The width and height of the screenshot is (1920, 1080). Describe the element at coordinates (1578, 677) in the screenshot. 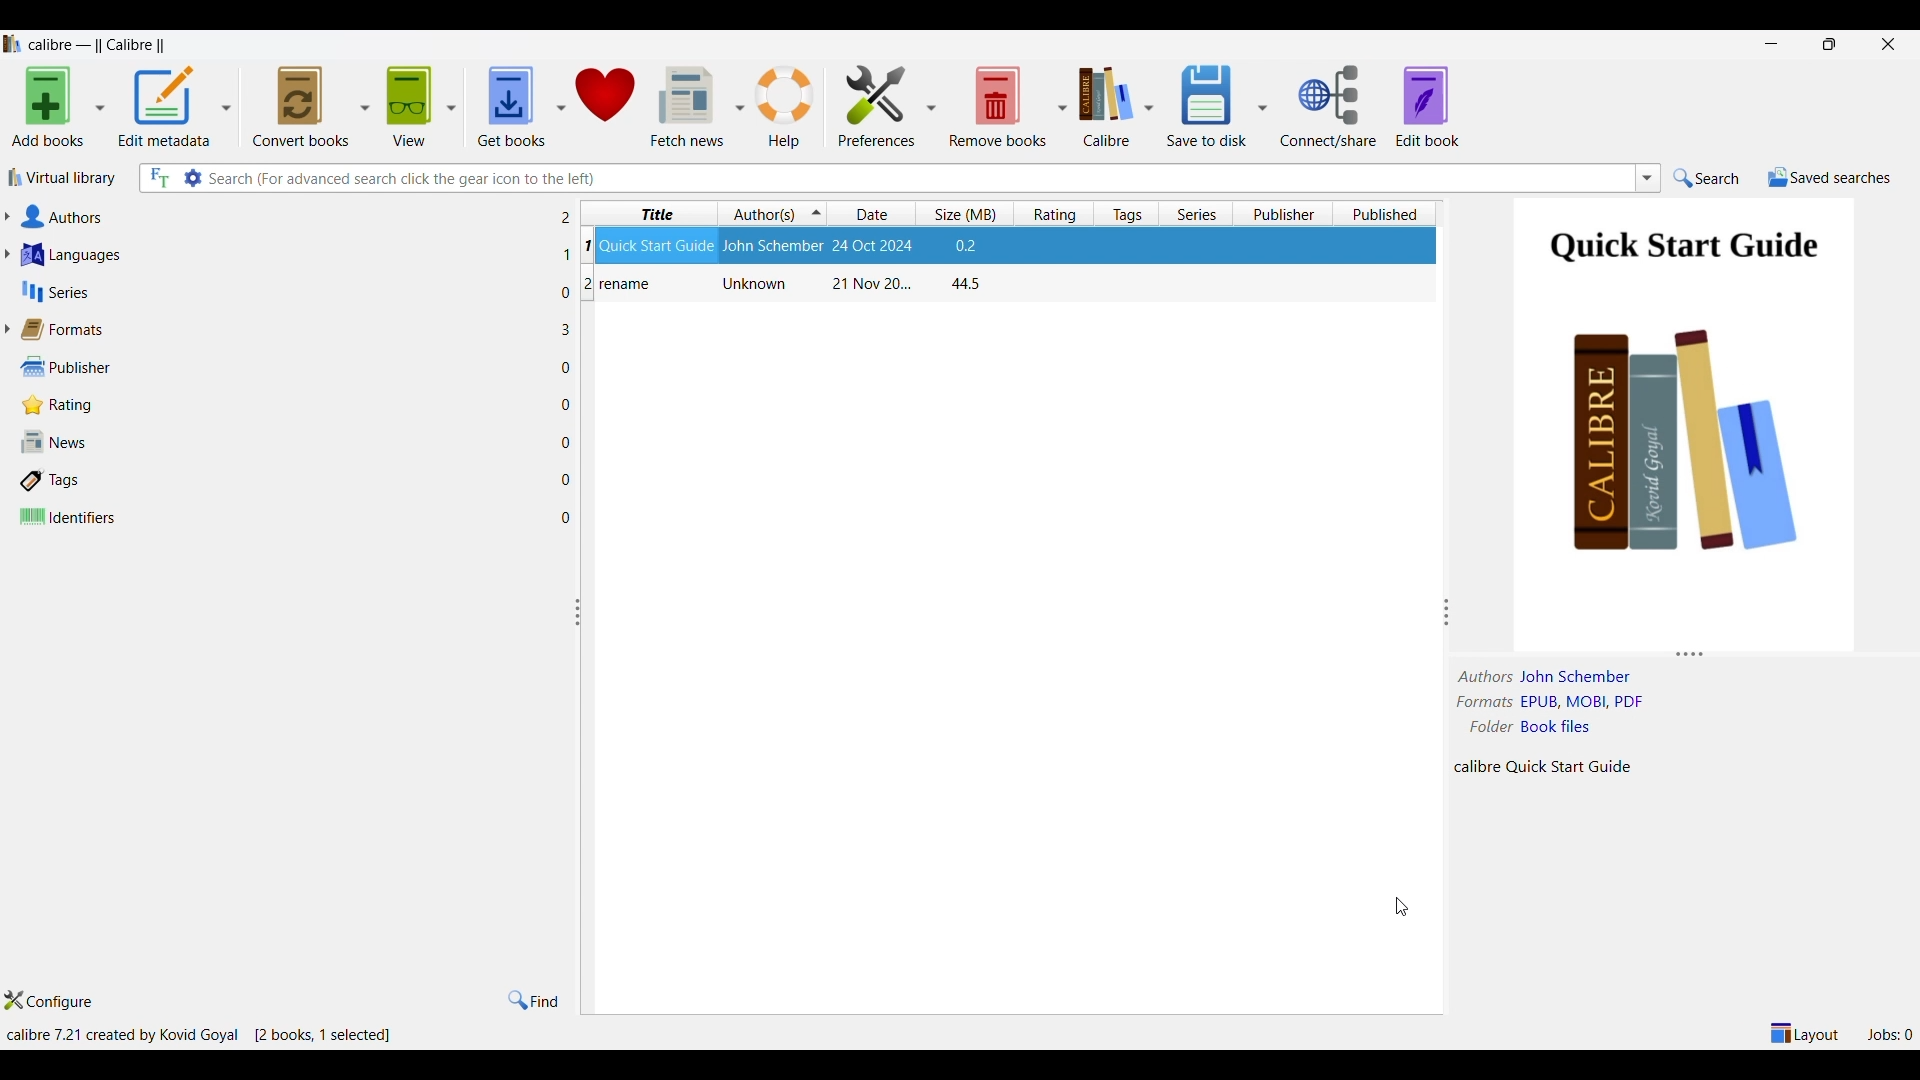

I see `Author name` at that location.